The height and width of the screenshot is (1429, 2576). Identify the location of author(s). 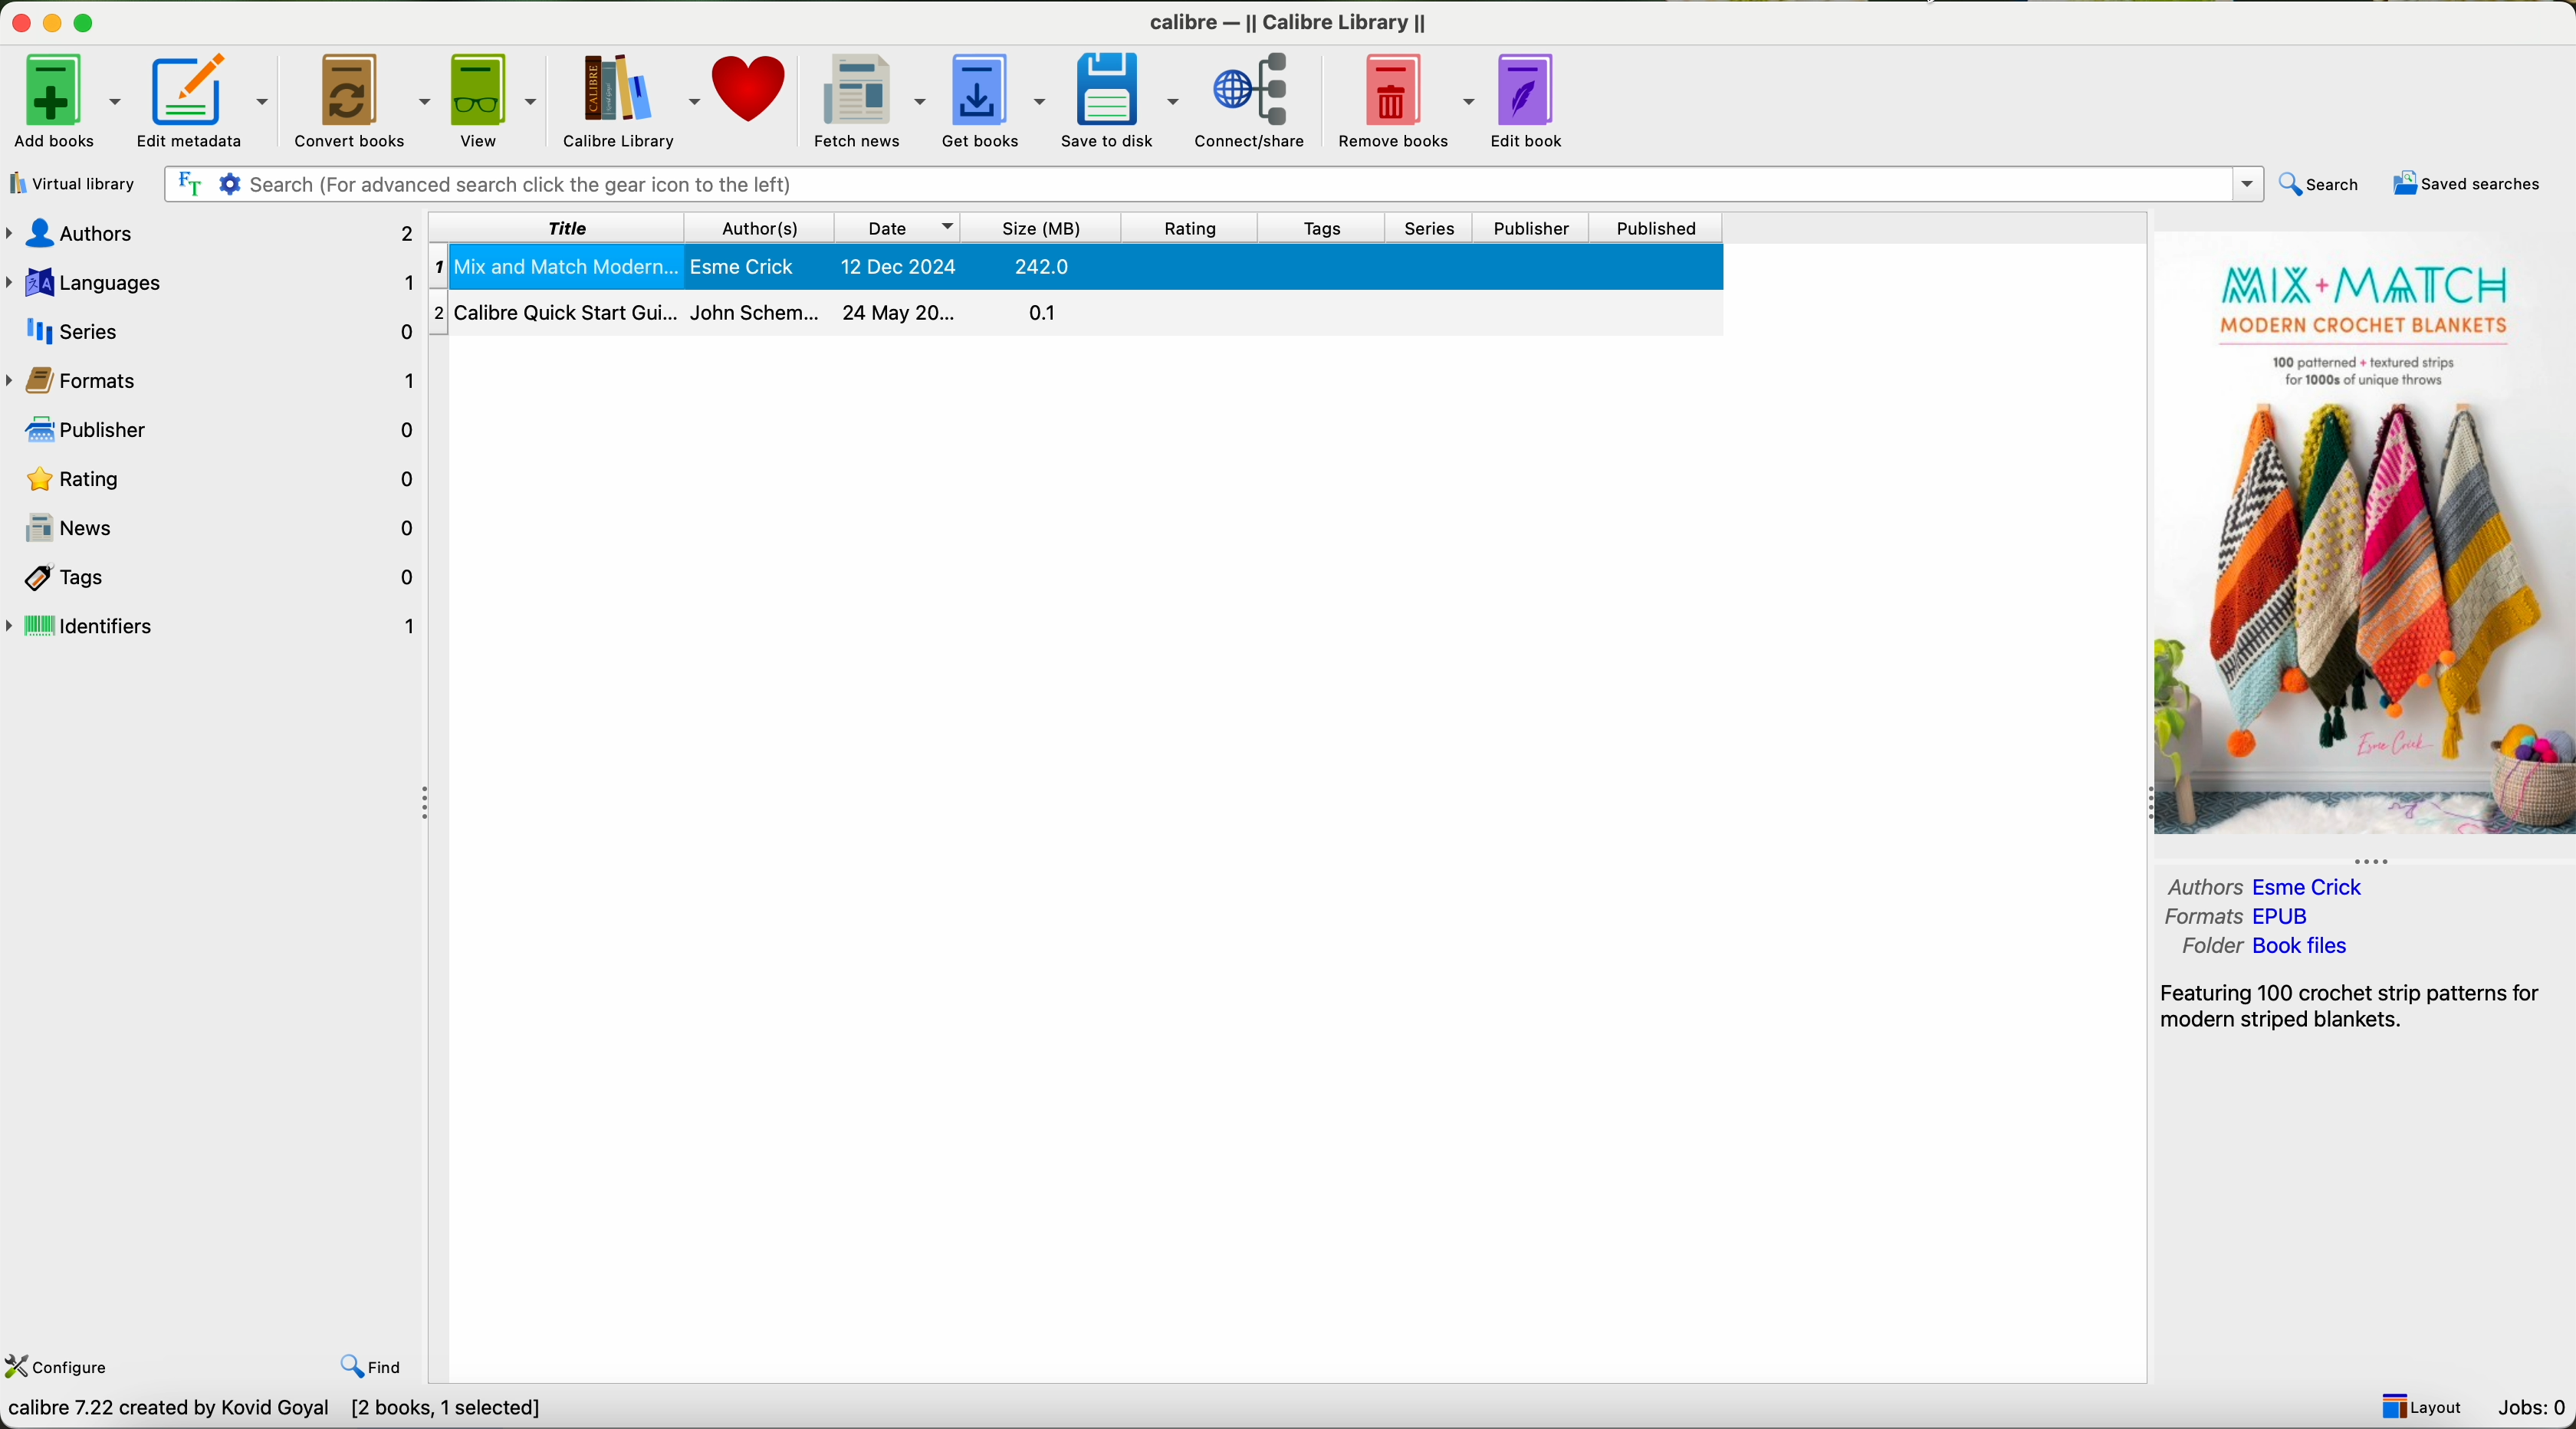
(763, 227).